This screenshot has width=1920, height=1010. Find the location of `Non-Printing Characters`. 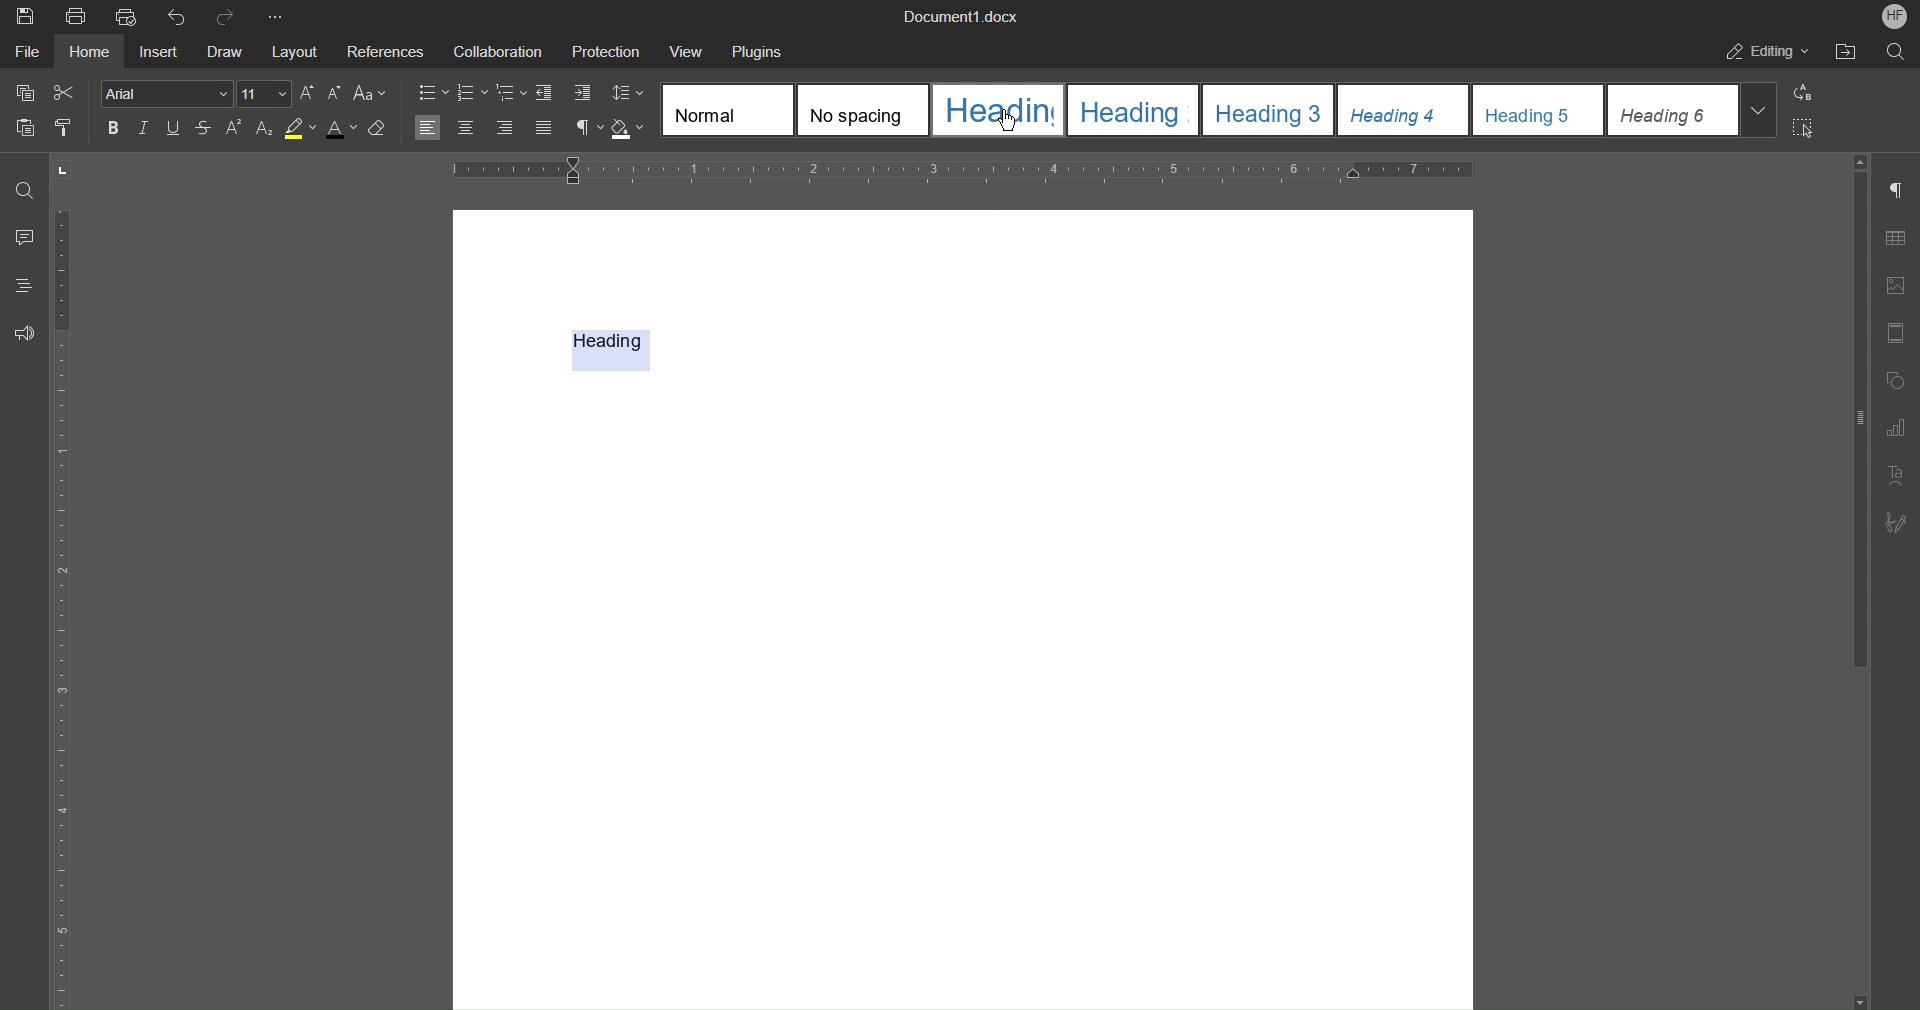

Non-Printing Characters is located at coordinates (1900, 194).